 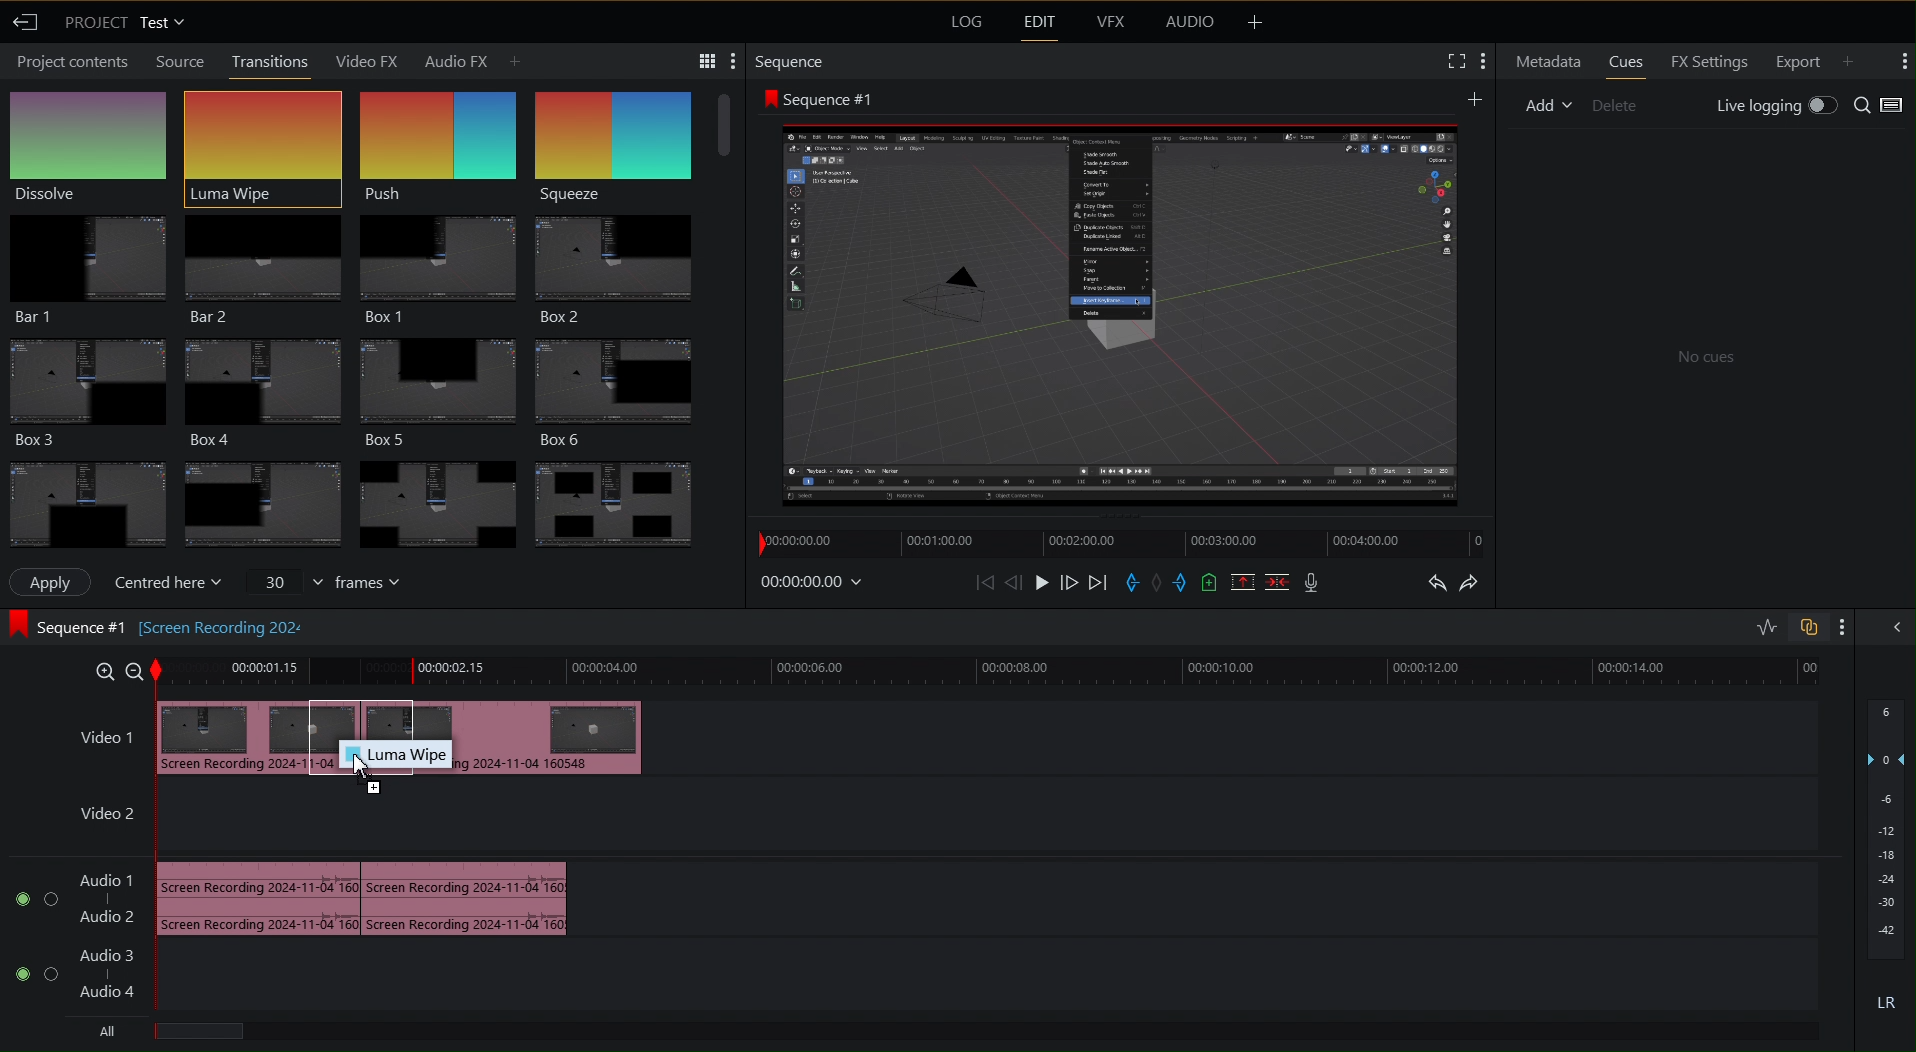 What do you see at coordinates (95, 975) in the screenshot?
I see `Audio Track 2` at bounding box center [95, 975].